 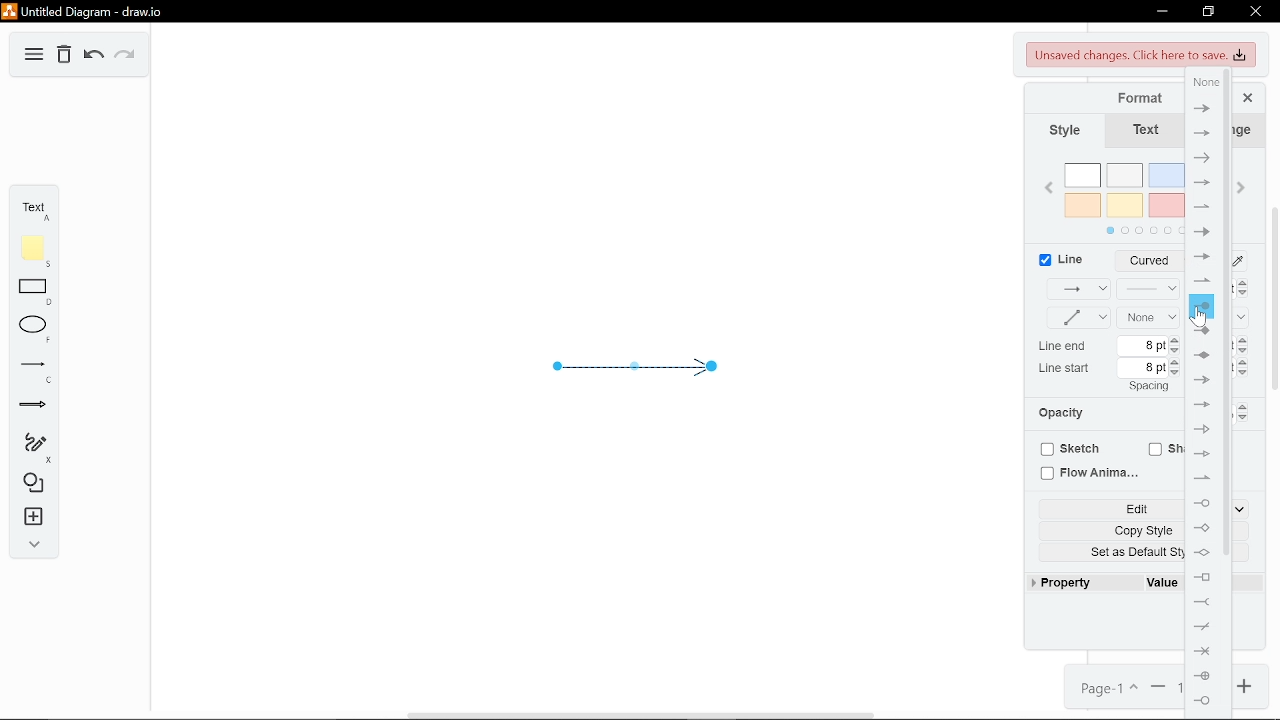 I want to click on Line style, so click(x=1149, y=261).